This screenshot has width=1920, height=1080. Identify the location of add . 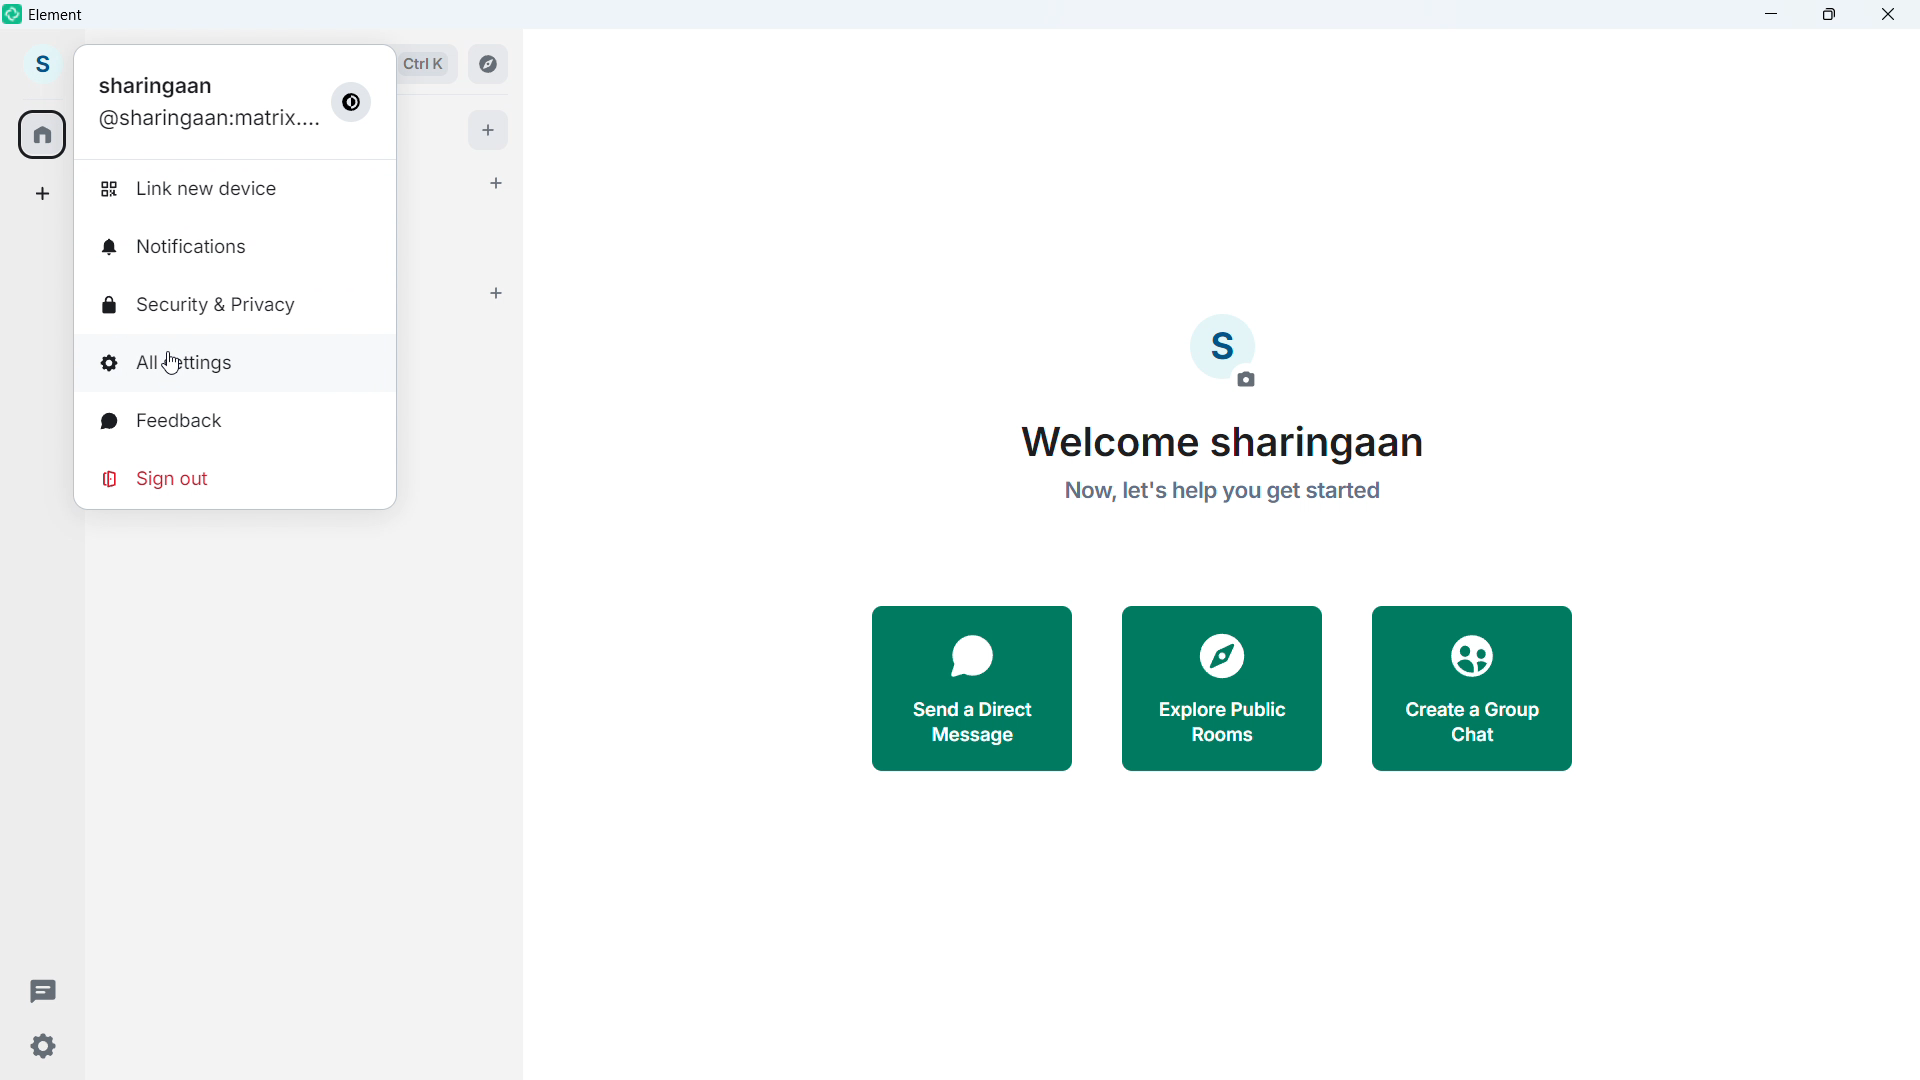
(489, 130).